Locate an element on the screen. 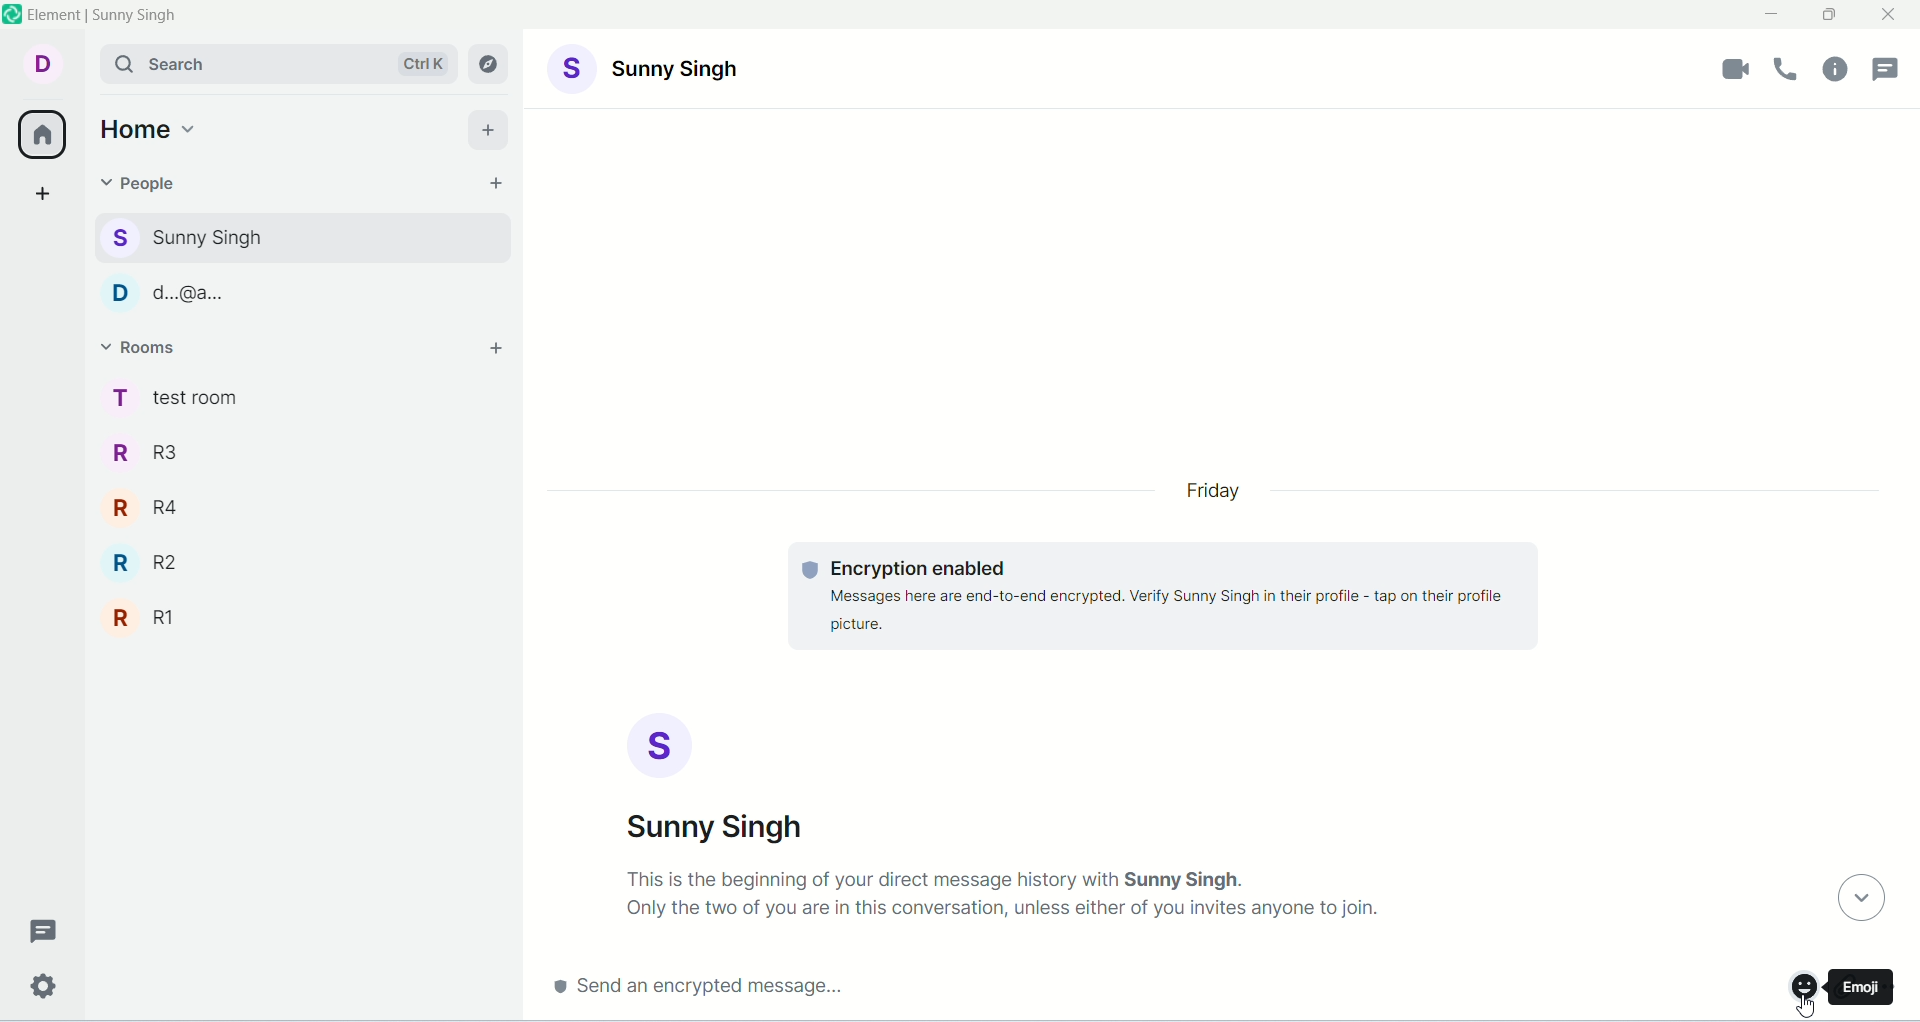  account is located at coordinates (721, 778).